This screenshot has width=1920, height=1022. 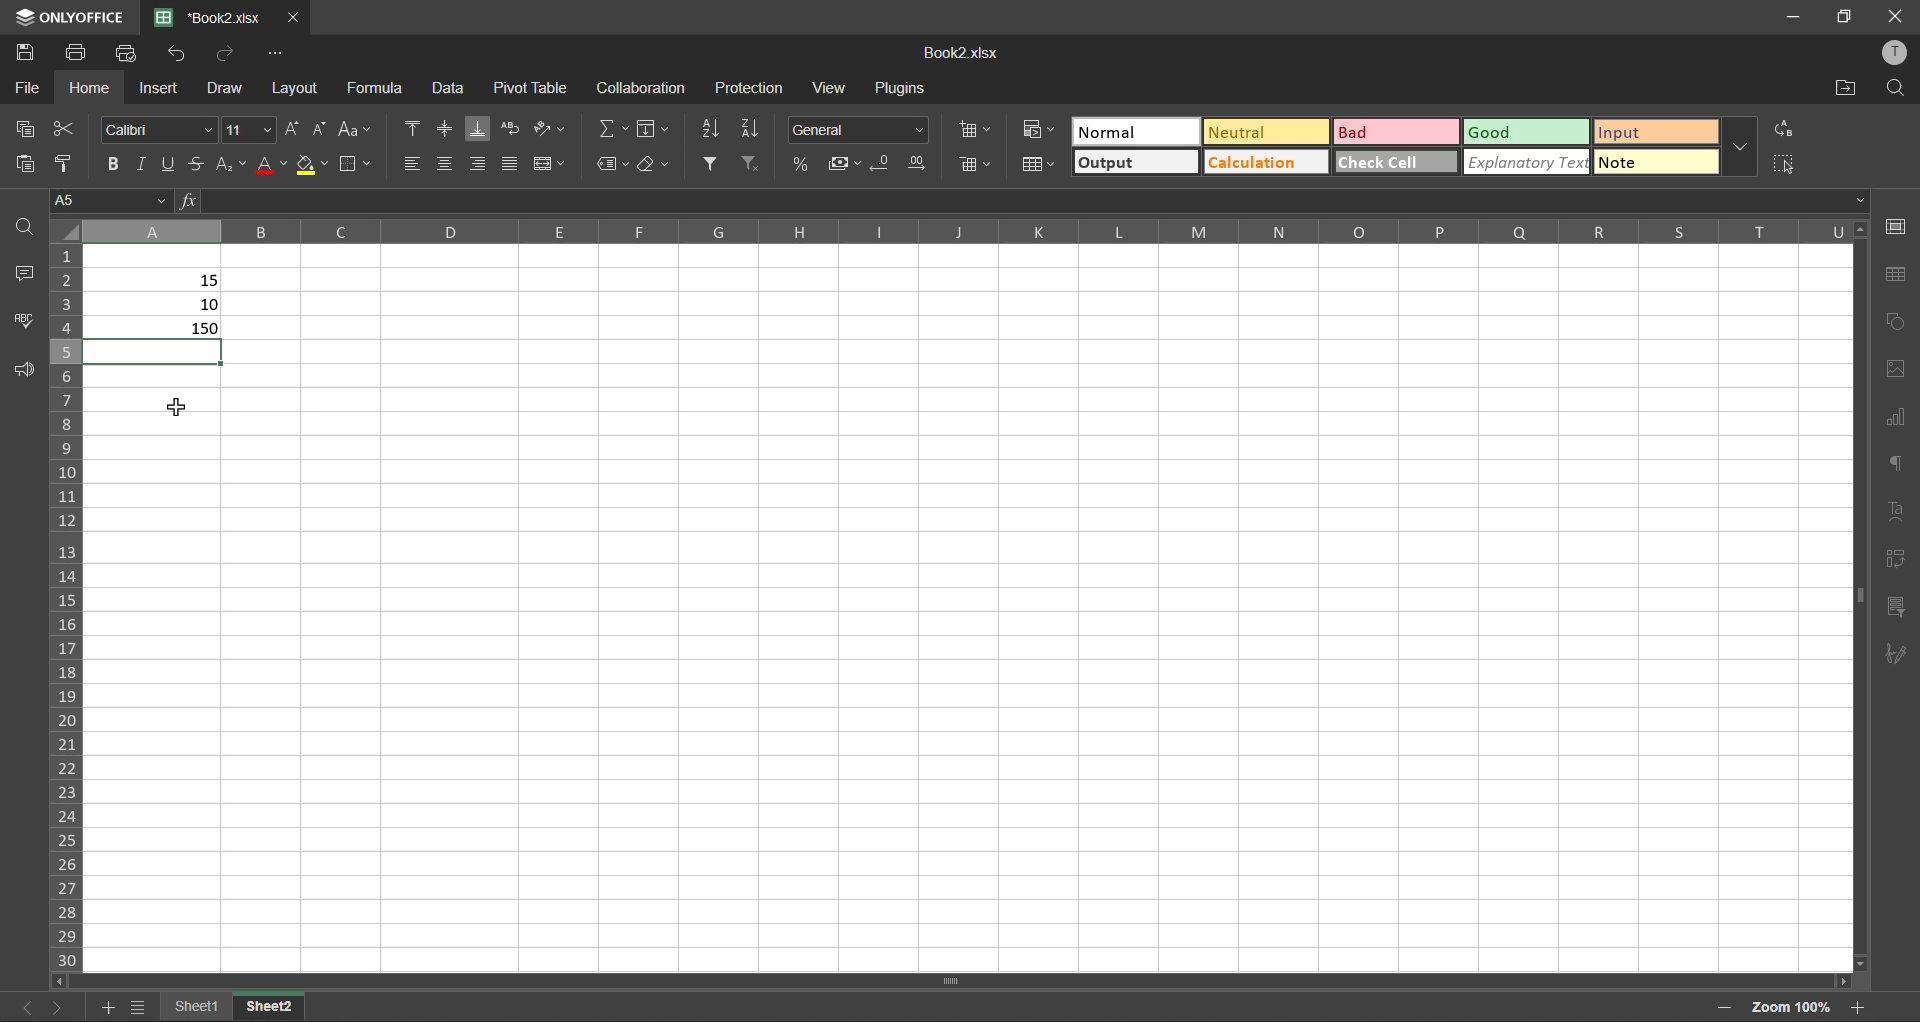 What do you see at coordinates (614, 164) in the screenshot?
I see `named ranges` at bounding box center [614, 164].